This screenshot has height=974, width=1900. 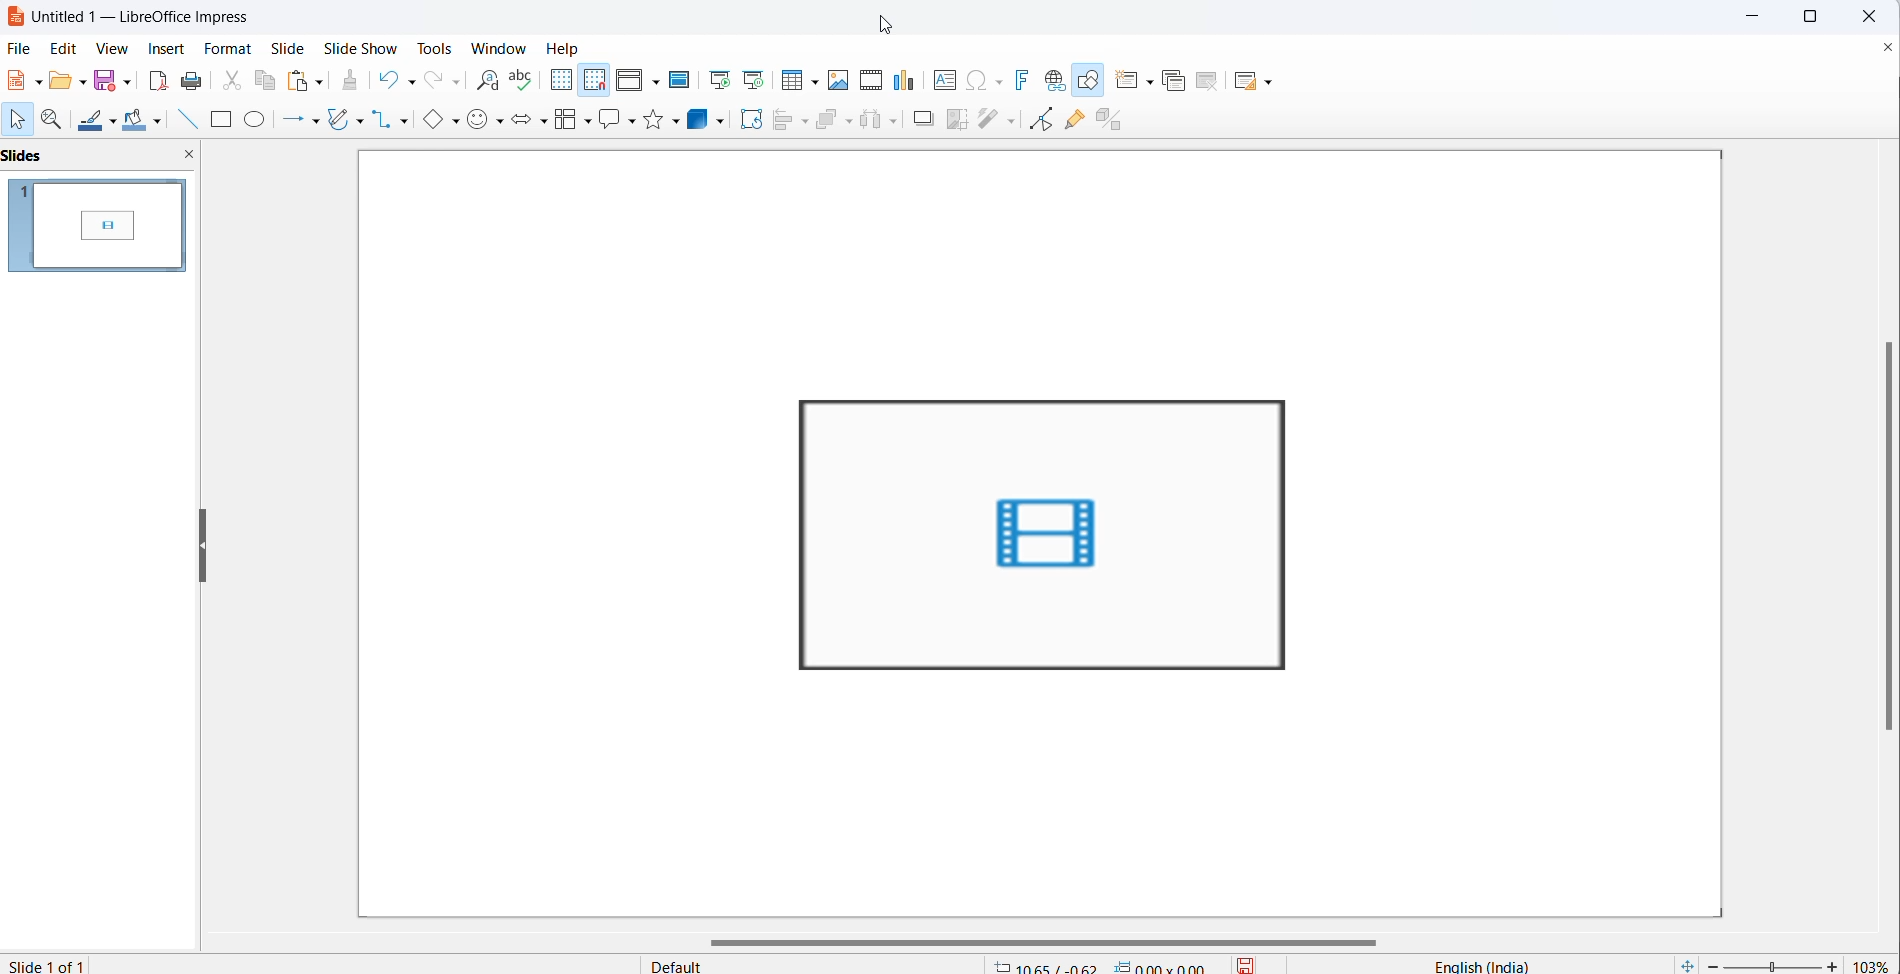 I want to click on format, so click(x=229, y=47).